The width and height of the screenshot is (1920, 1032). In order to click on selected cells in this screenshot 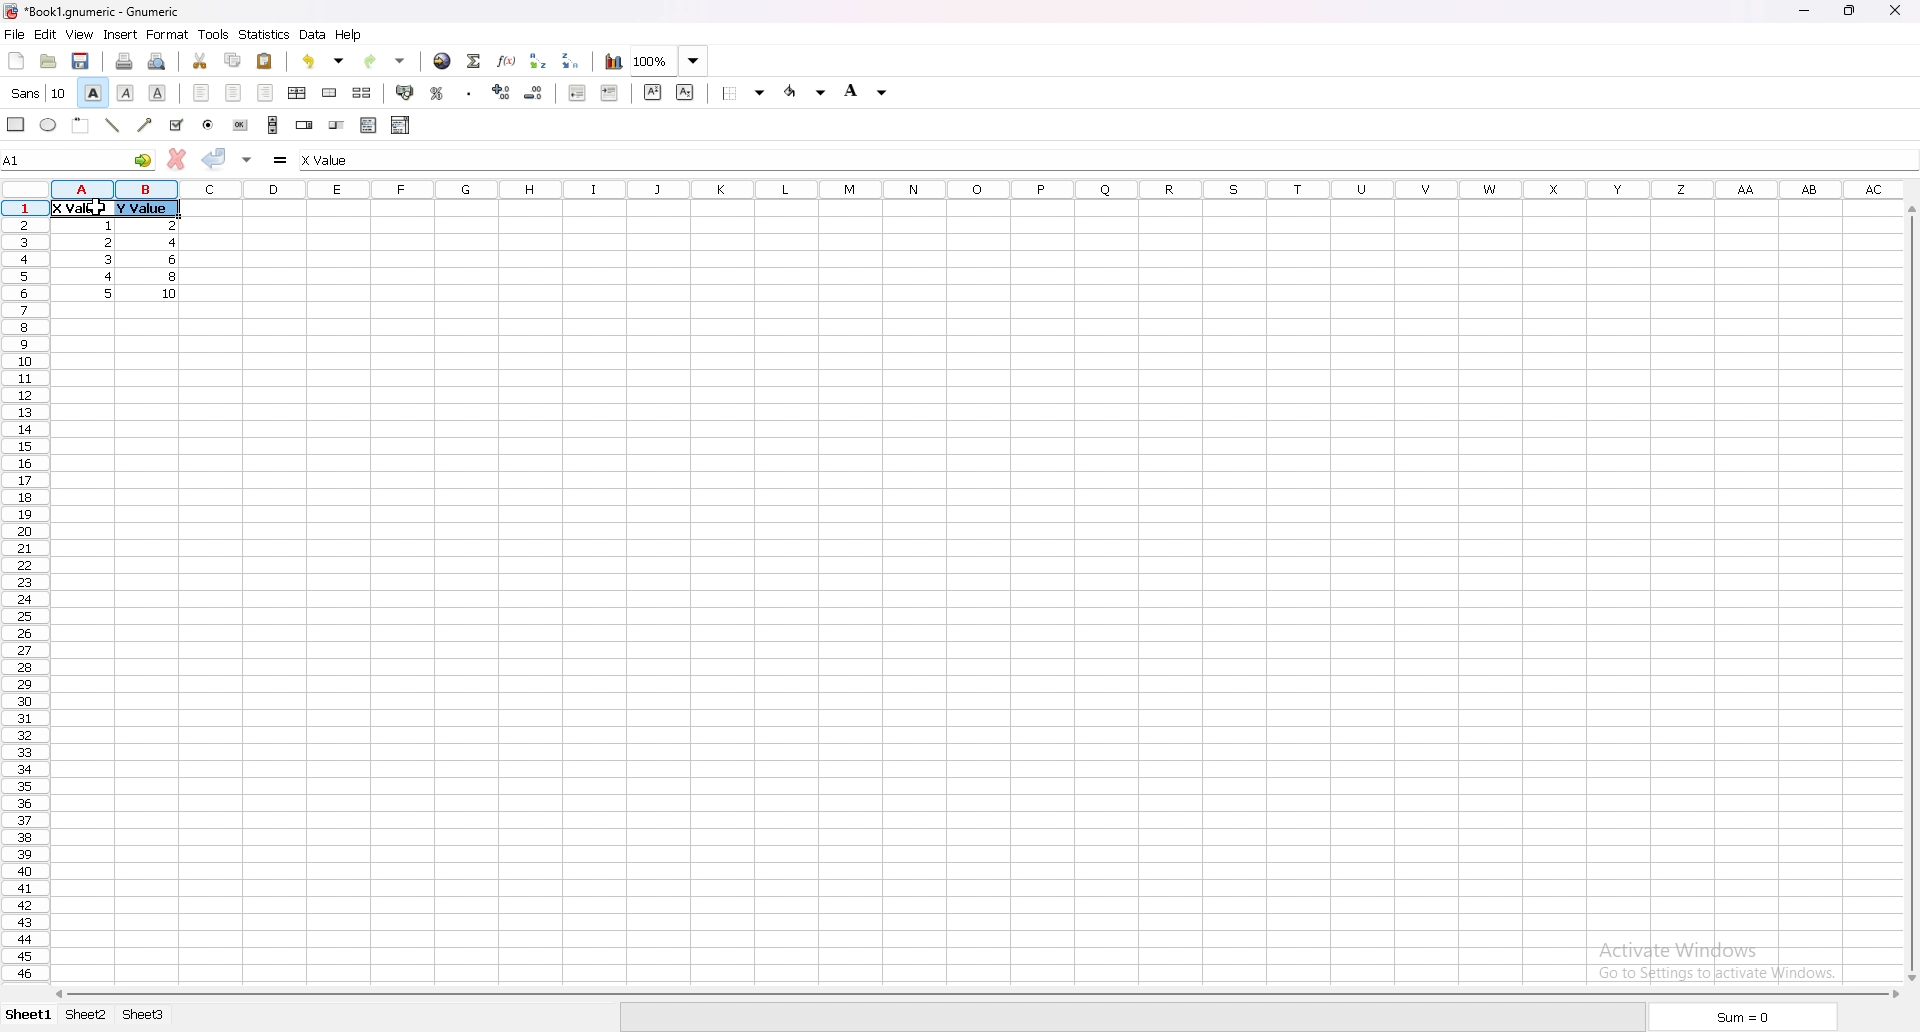, I will do `click(116, 209)`.